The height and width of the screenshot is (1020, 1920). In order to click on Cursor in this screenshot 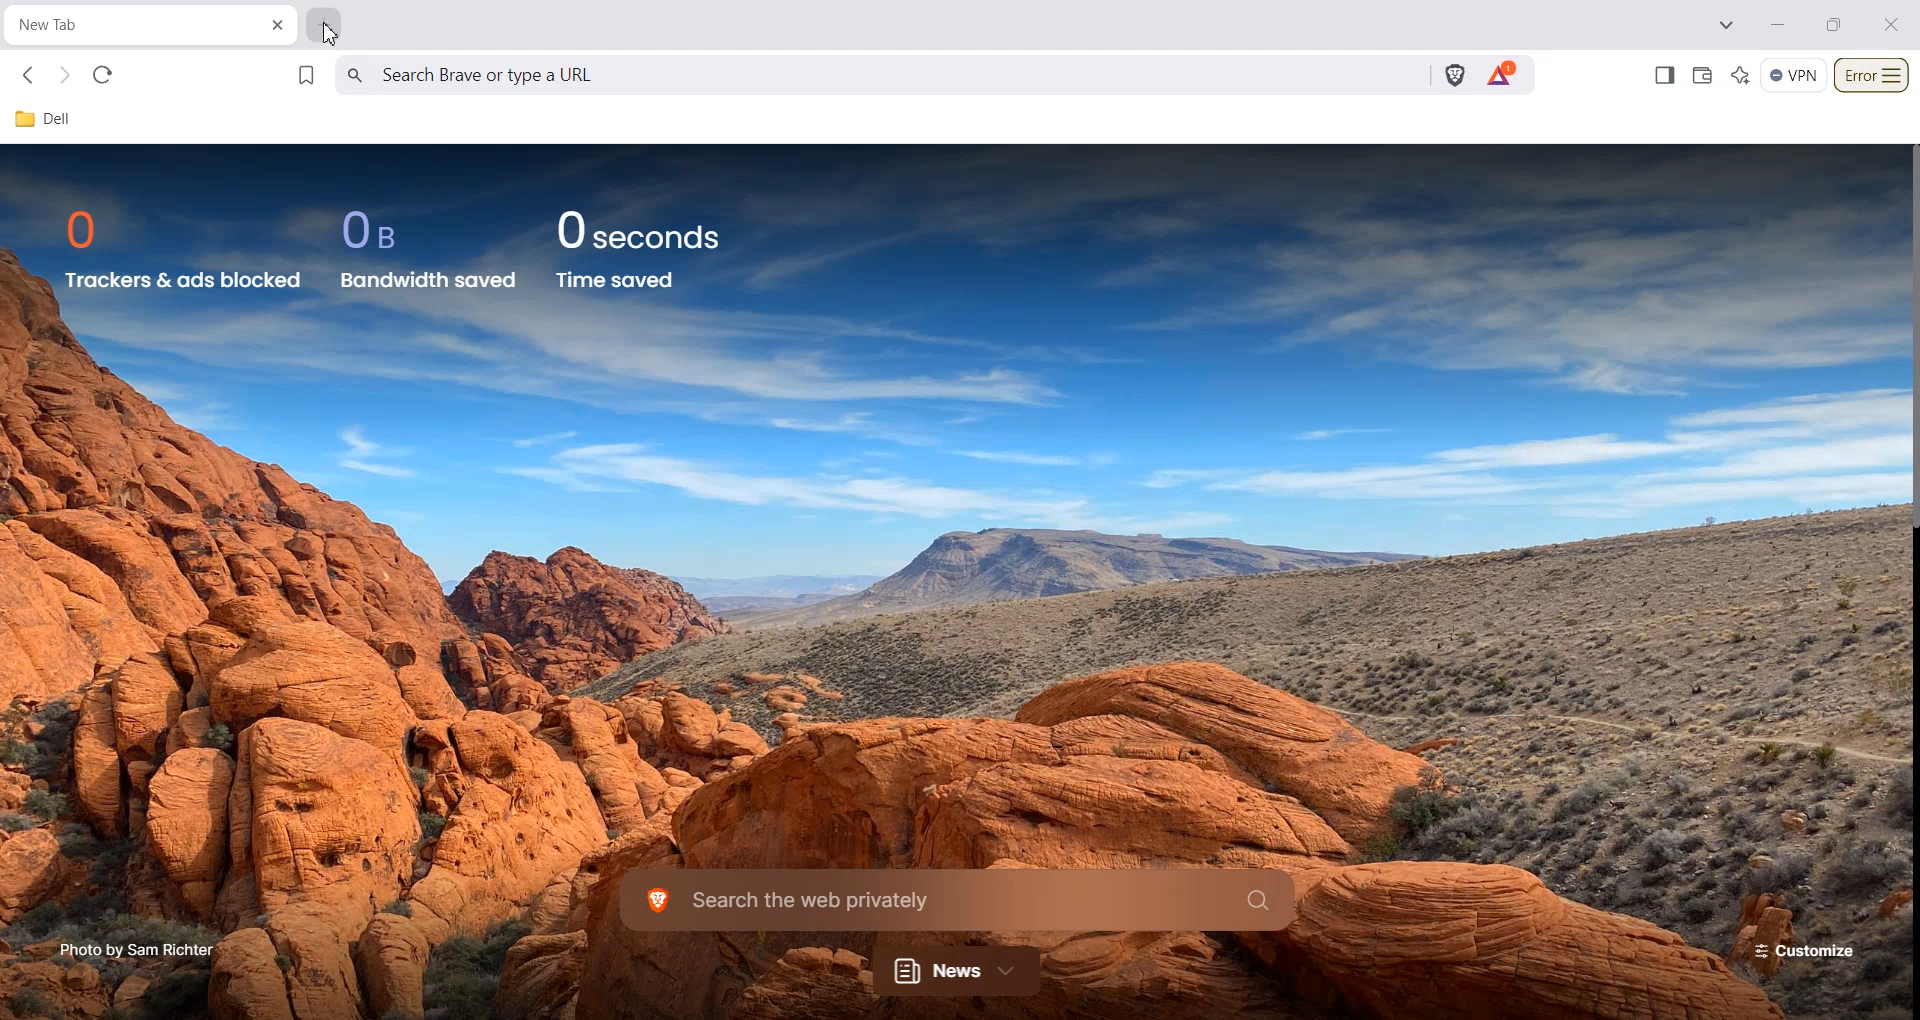, I will do `click(329, 35)`.